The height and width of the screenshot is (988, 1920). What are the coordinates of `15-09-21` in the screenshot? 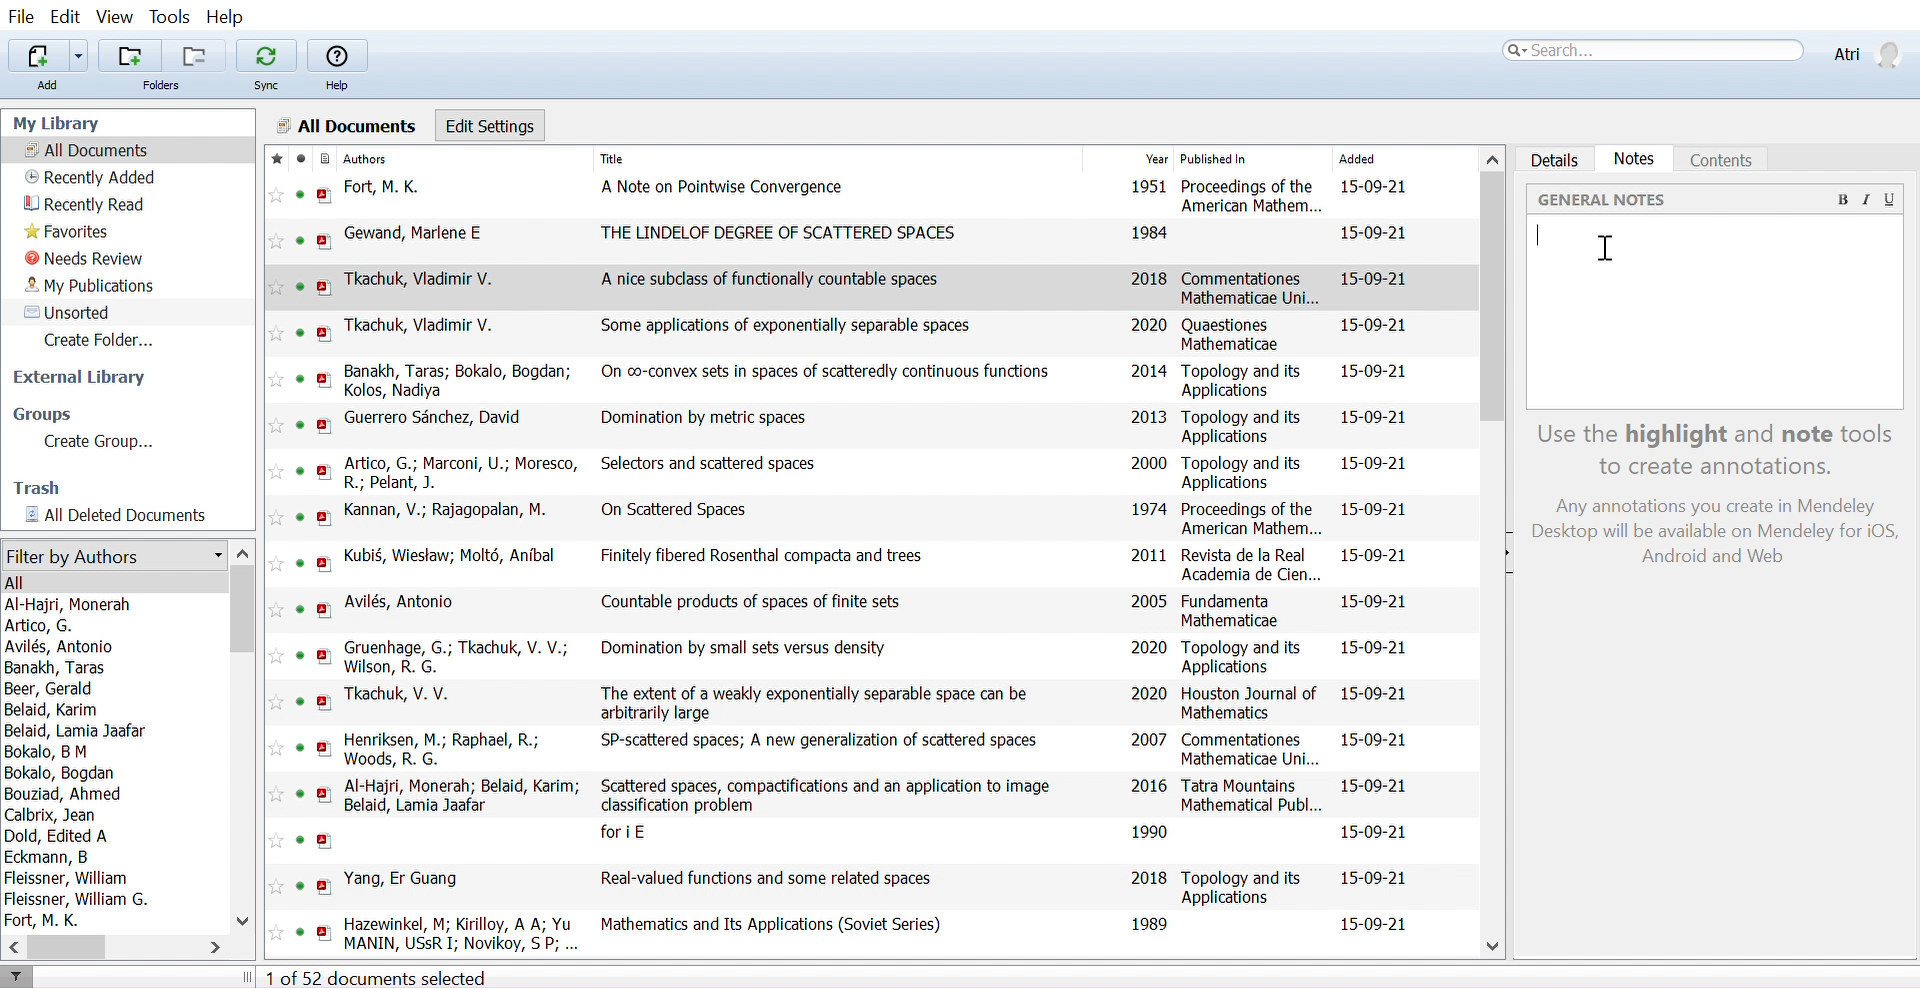 It's located at (1376, 187).